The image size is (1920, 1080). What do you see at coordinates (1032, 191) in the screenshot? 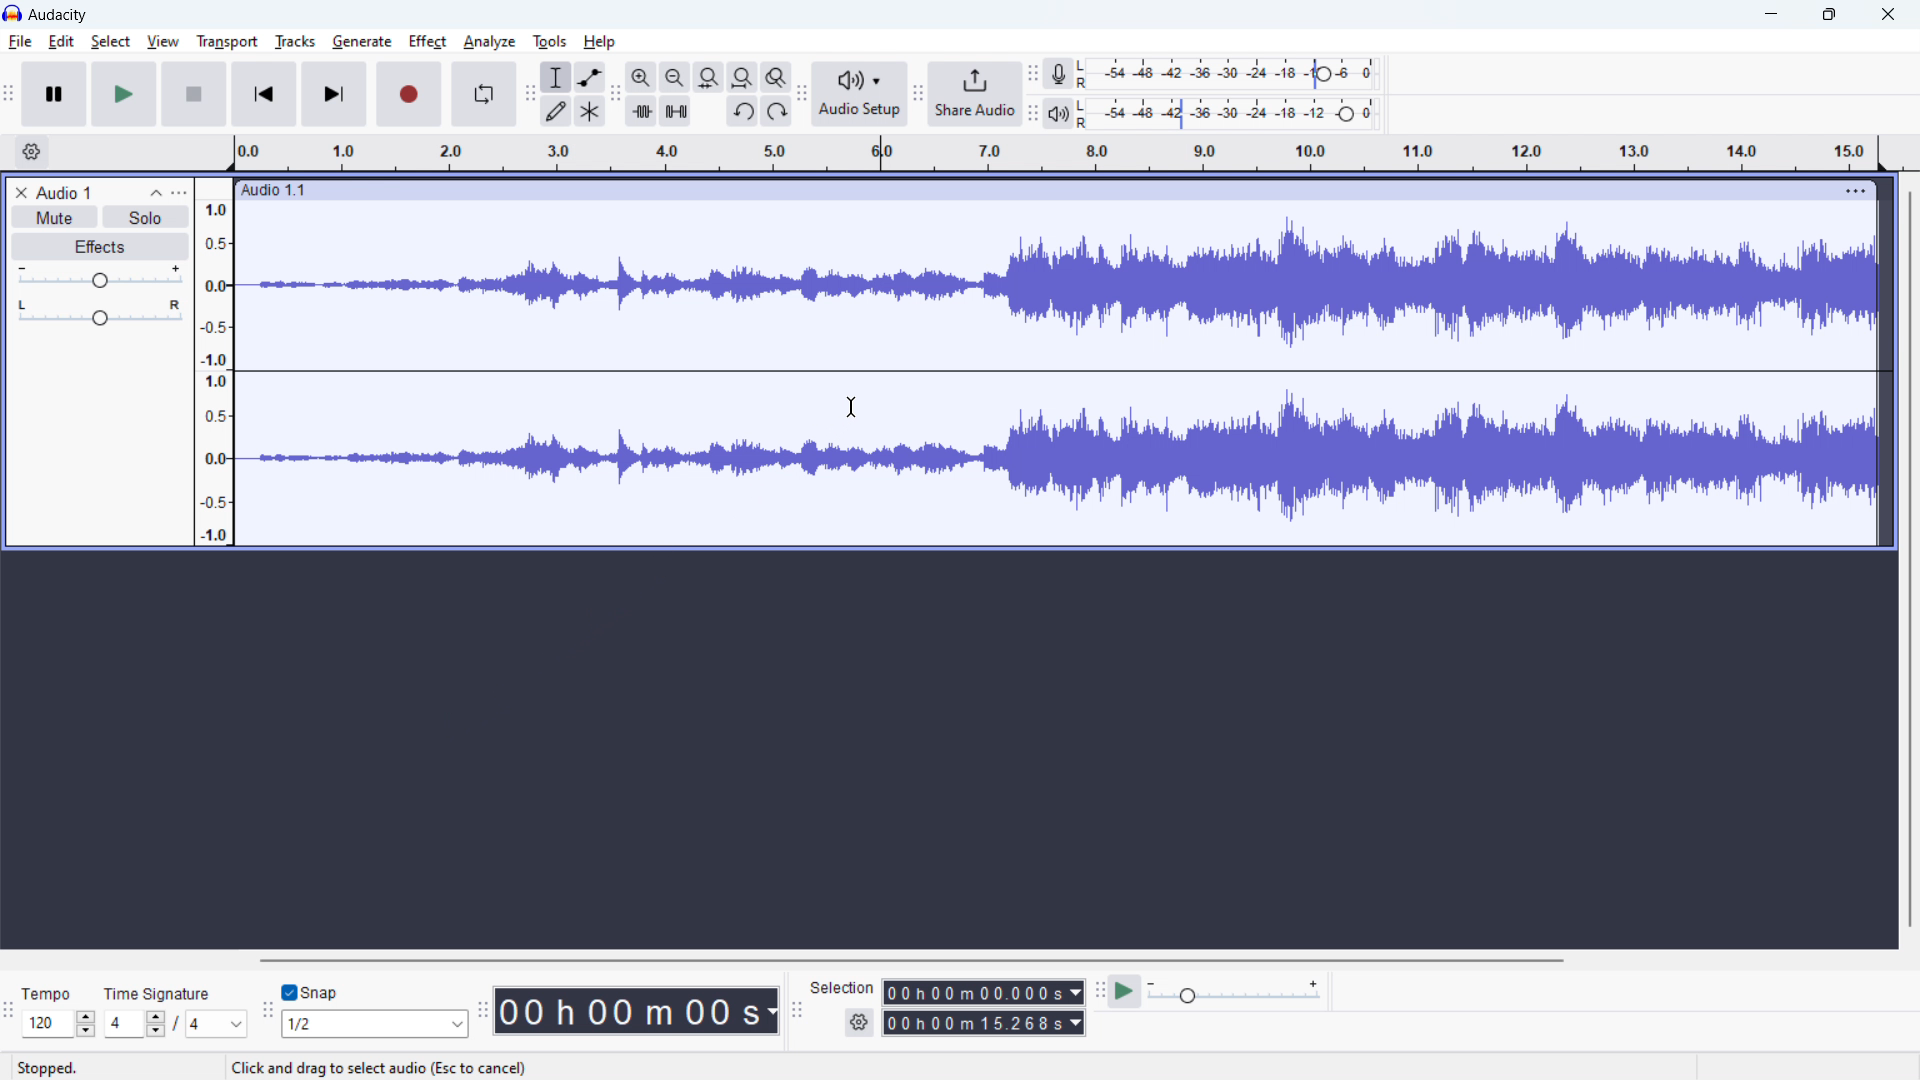
I see `hold to move` at bounding box center [1032, 191].